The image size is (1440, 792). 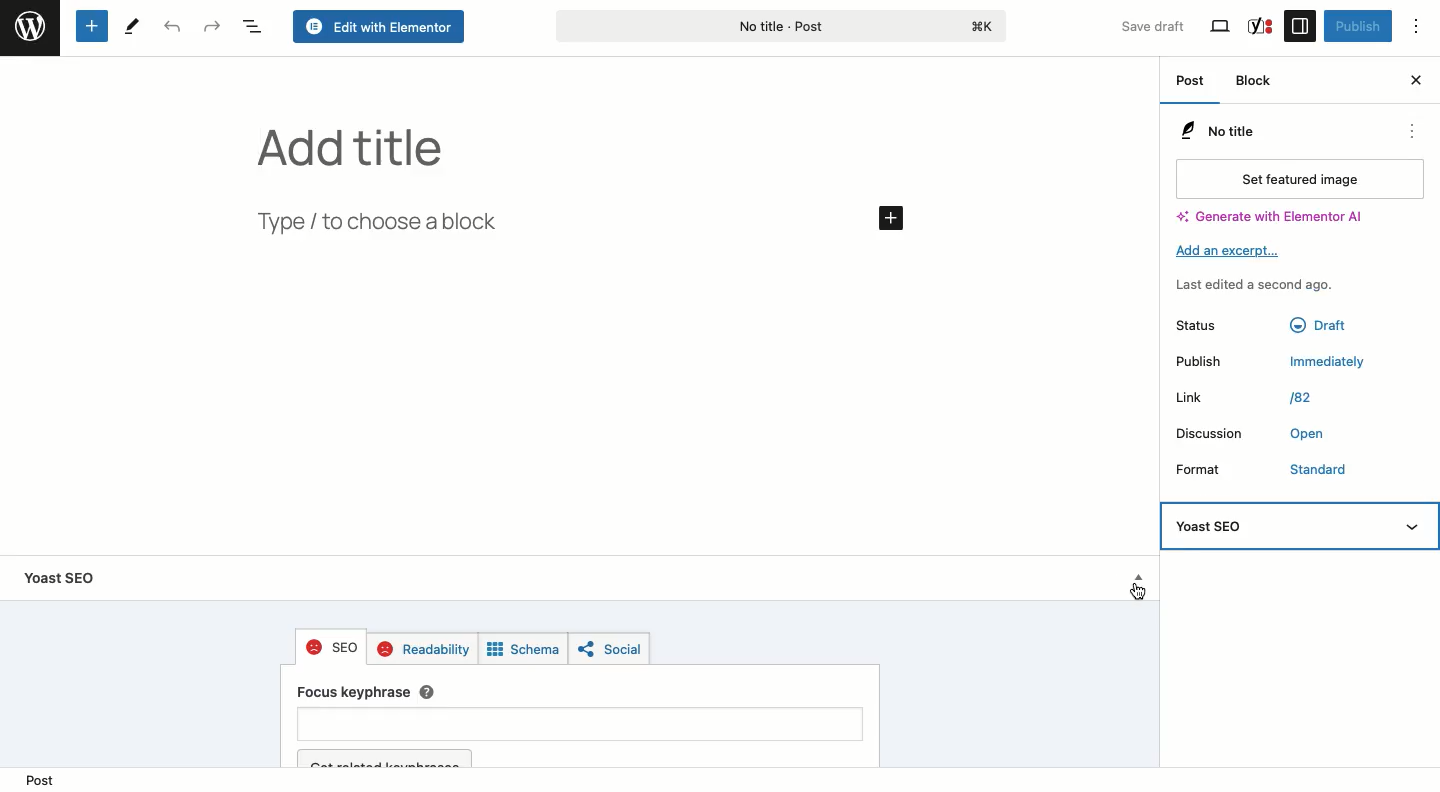 I want to click on Status, so click(x=1209, y=325).